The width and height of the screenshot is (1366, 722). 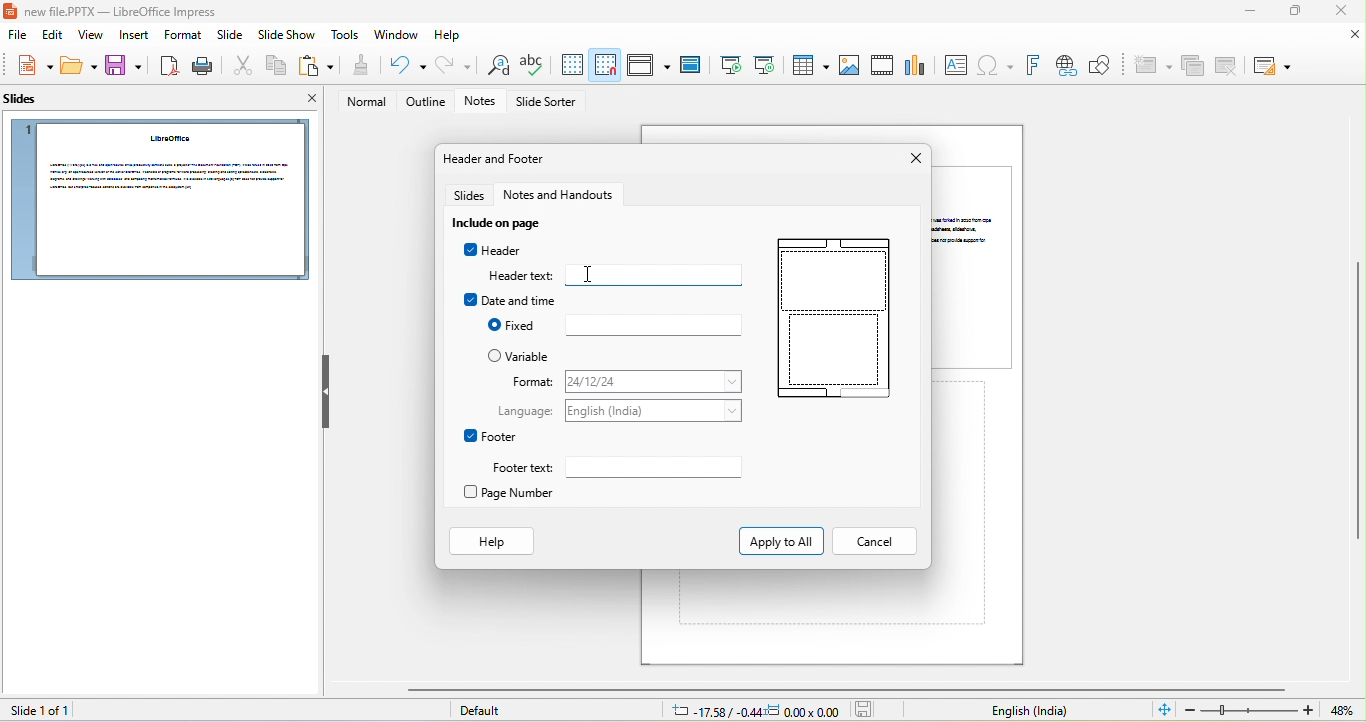 I want to click on header and footer, so click(x=497, y=159).